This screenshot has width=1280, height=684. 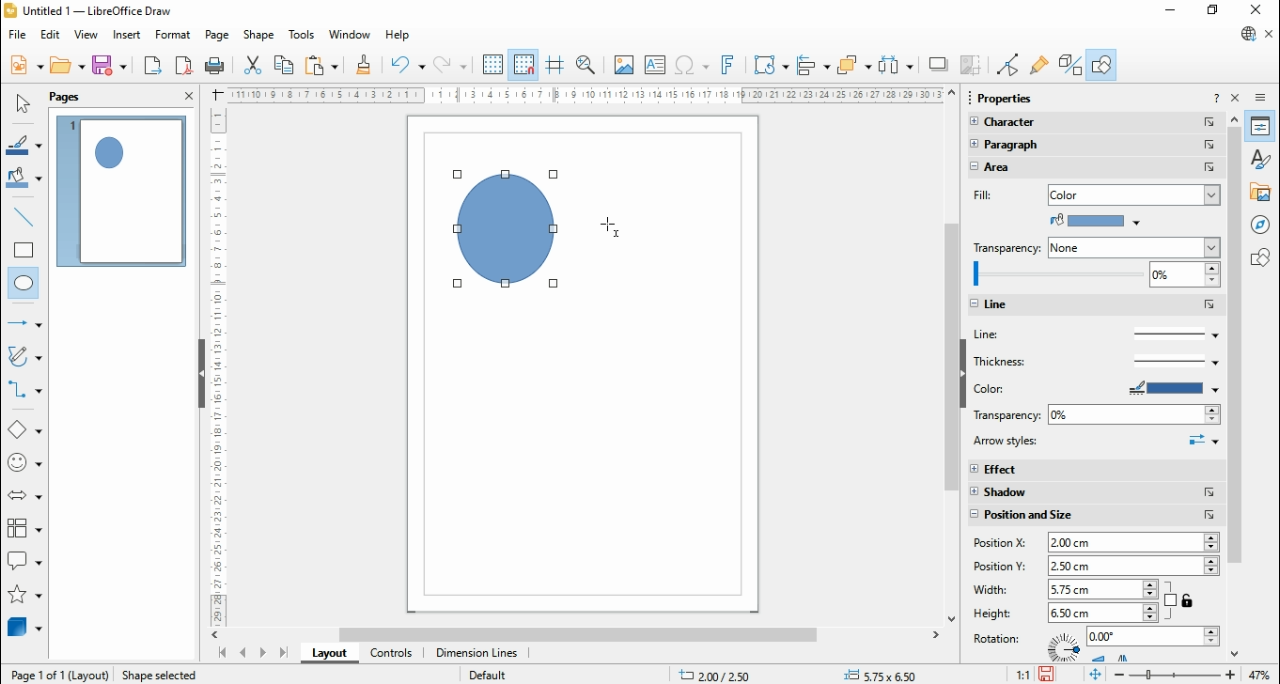 What do you see at coordinates (284, 64) in the screenshot?
I see `copy` at bounding box center [284, 64].